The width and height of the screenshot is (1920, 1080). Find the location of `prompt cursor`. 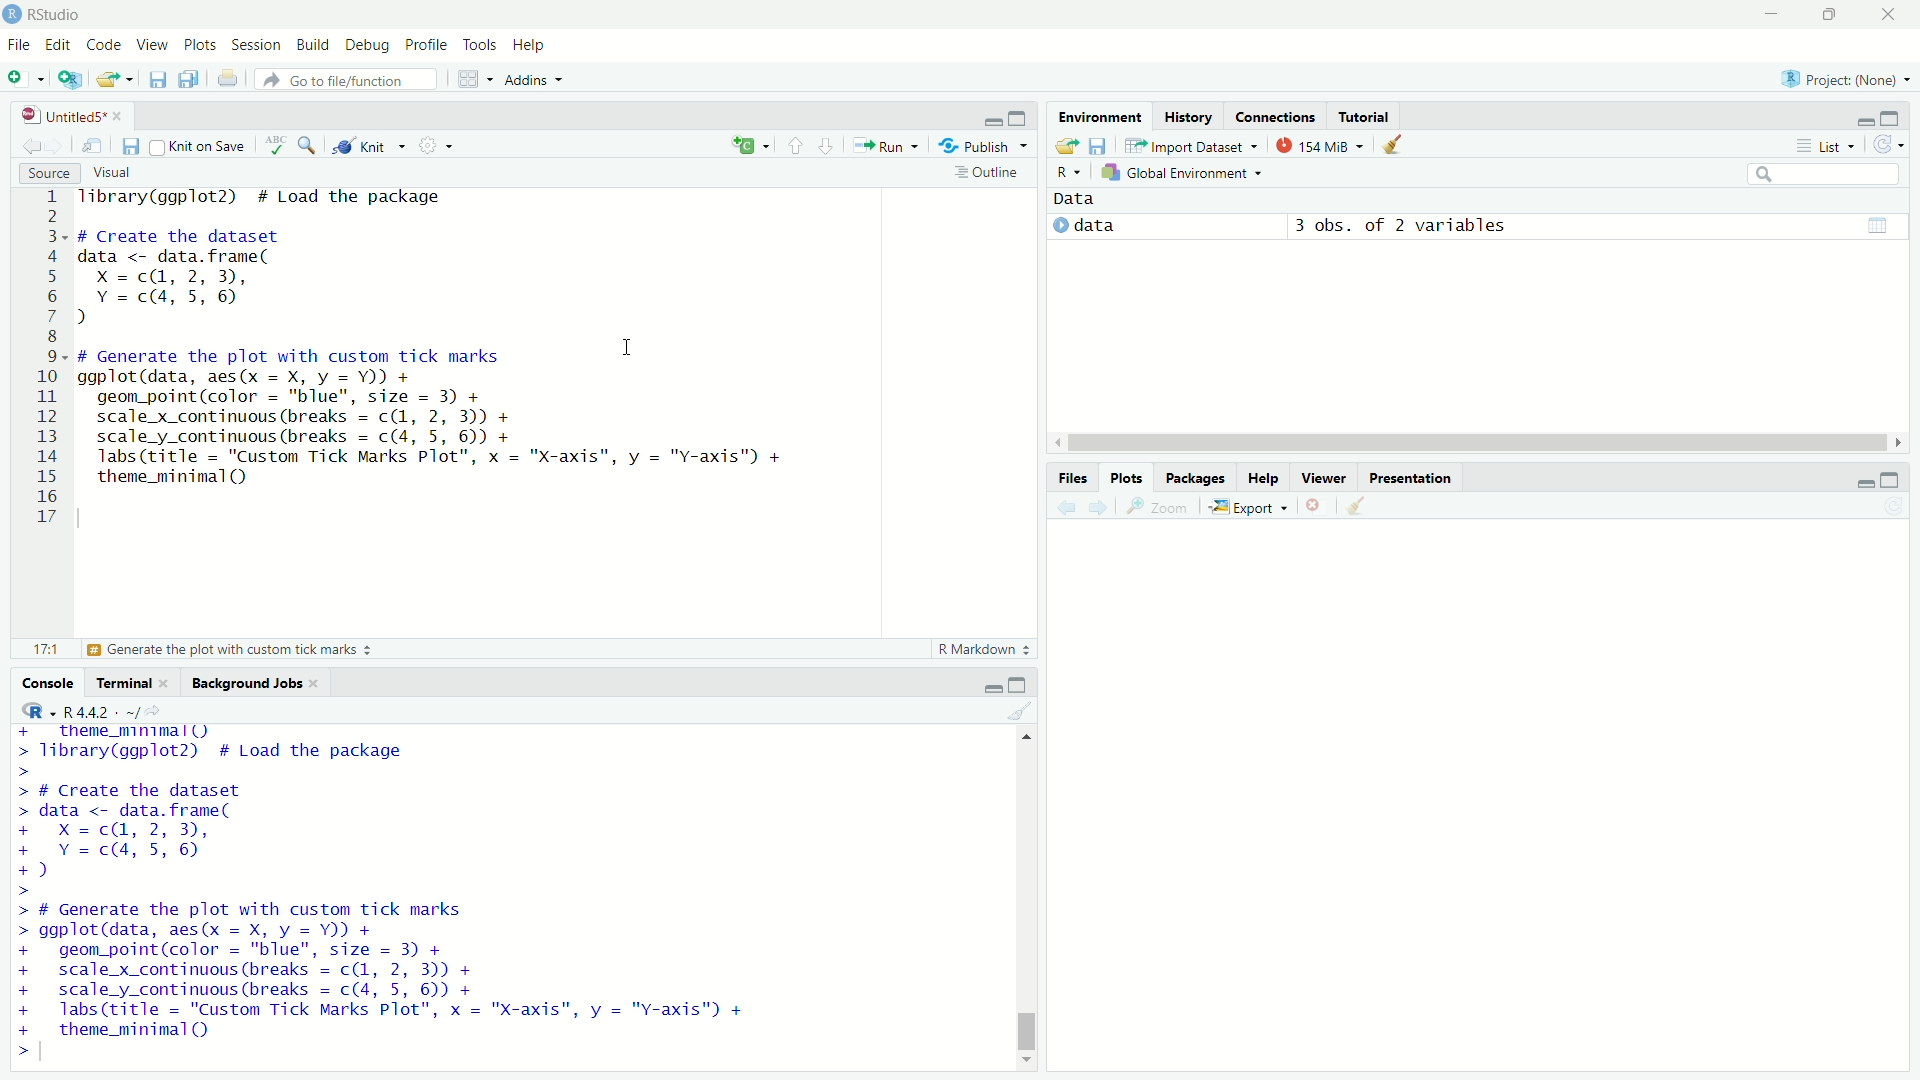

prompt cursor is located at coordinates (25, 893).